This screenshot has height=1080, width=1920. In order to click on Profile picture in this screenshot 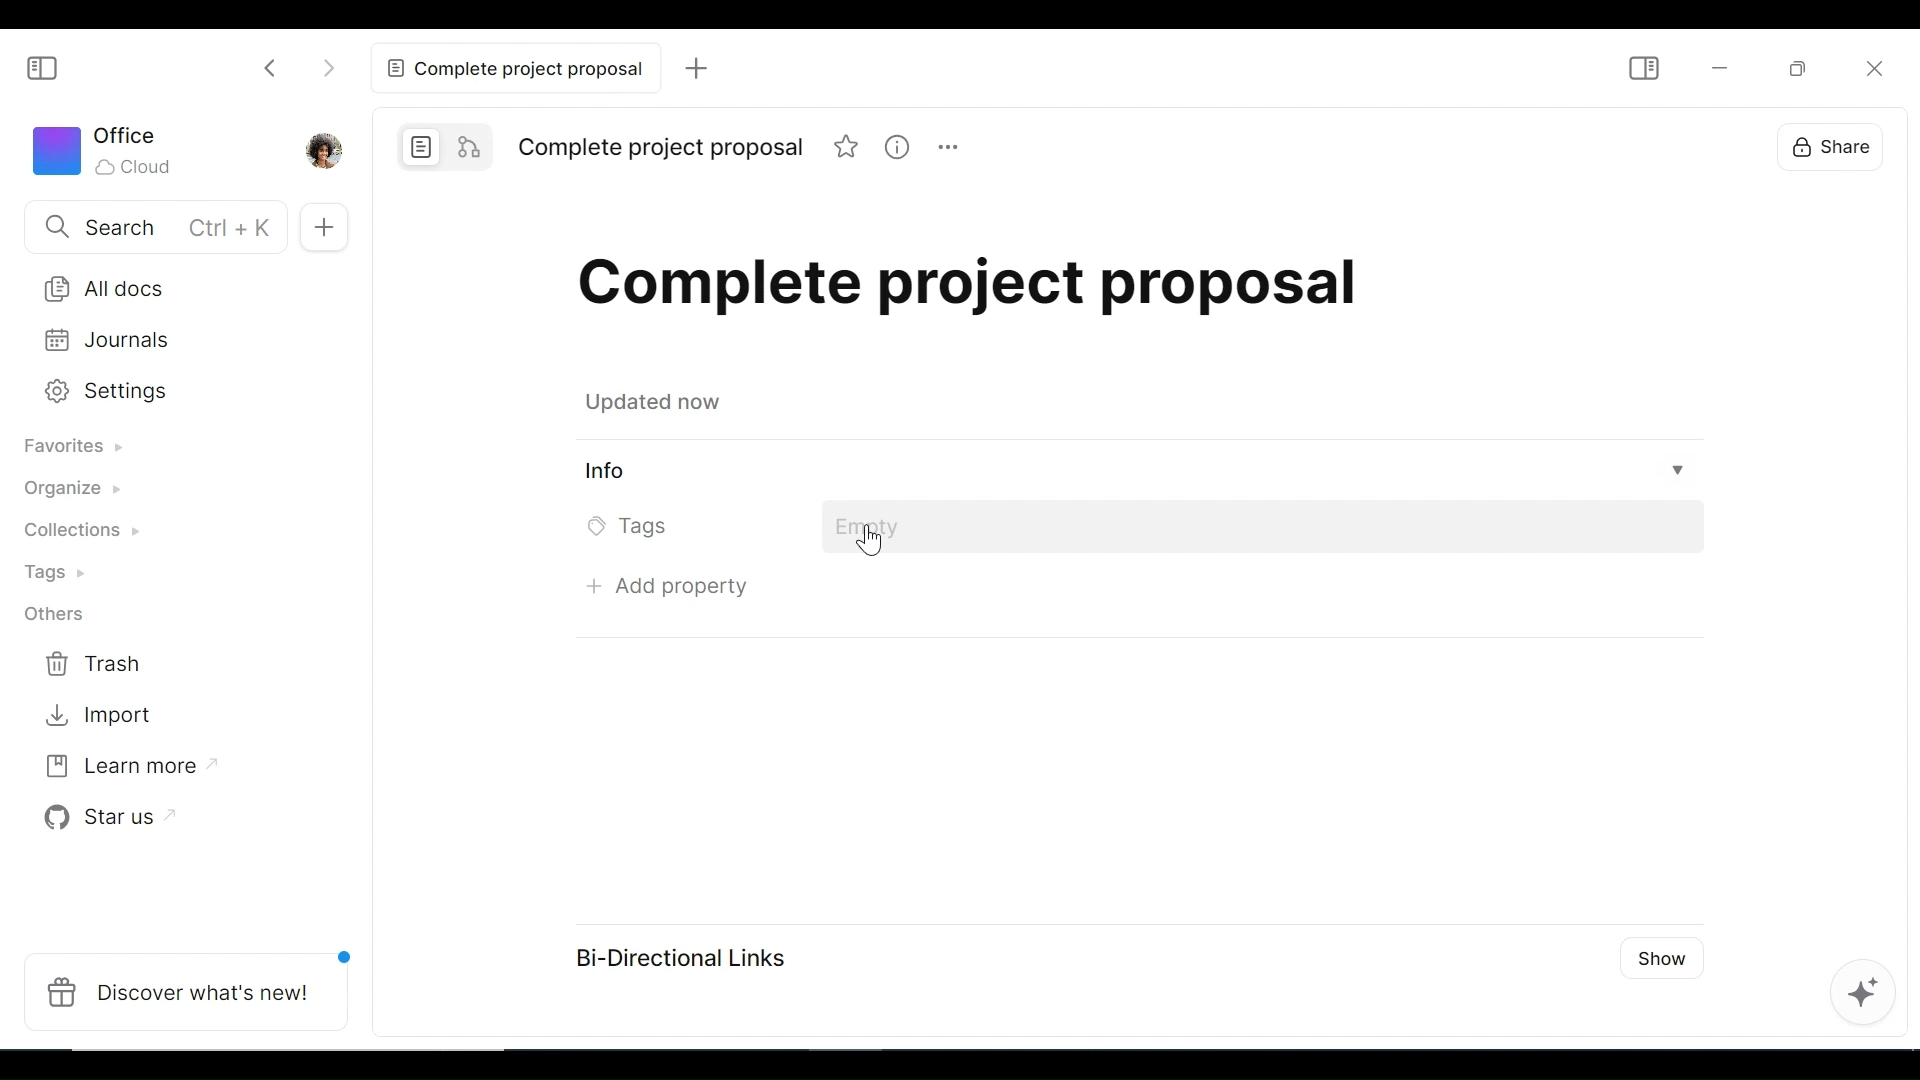, I will do `click(325, 149)`.